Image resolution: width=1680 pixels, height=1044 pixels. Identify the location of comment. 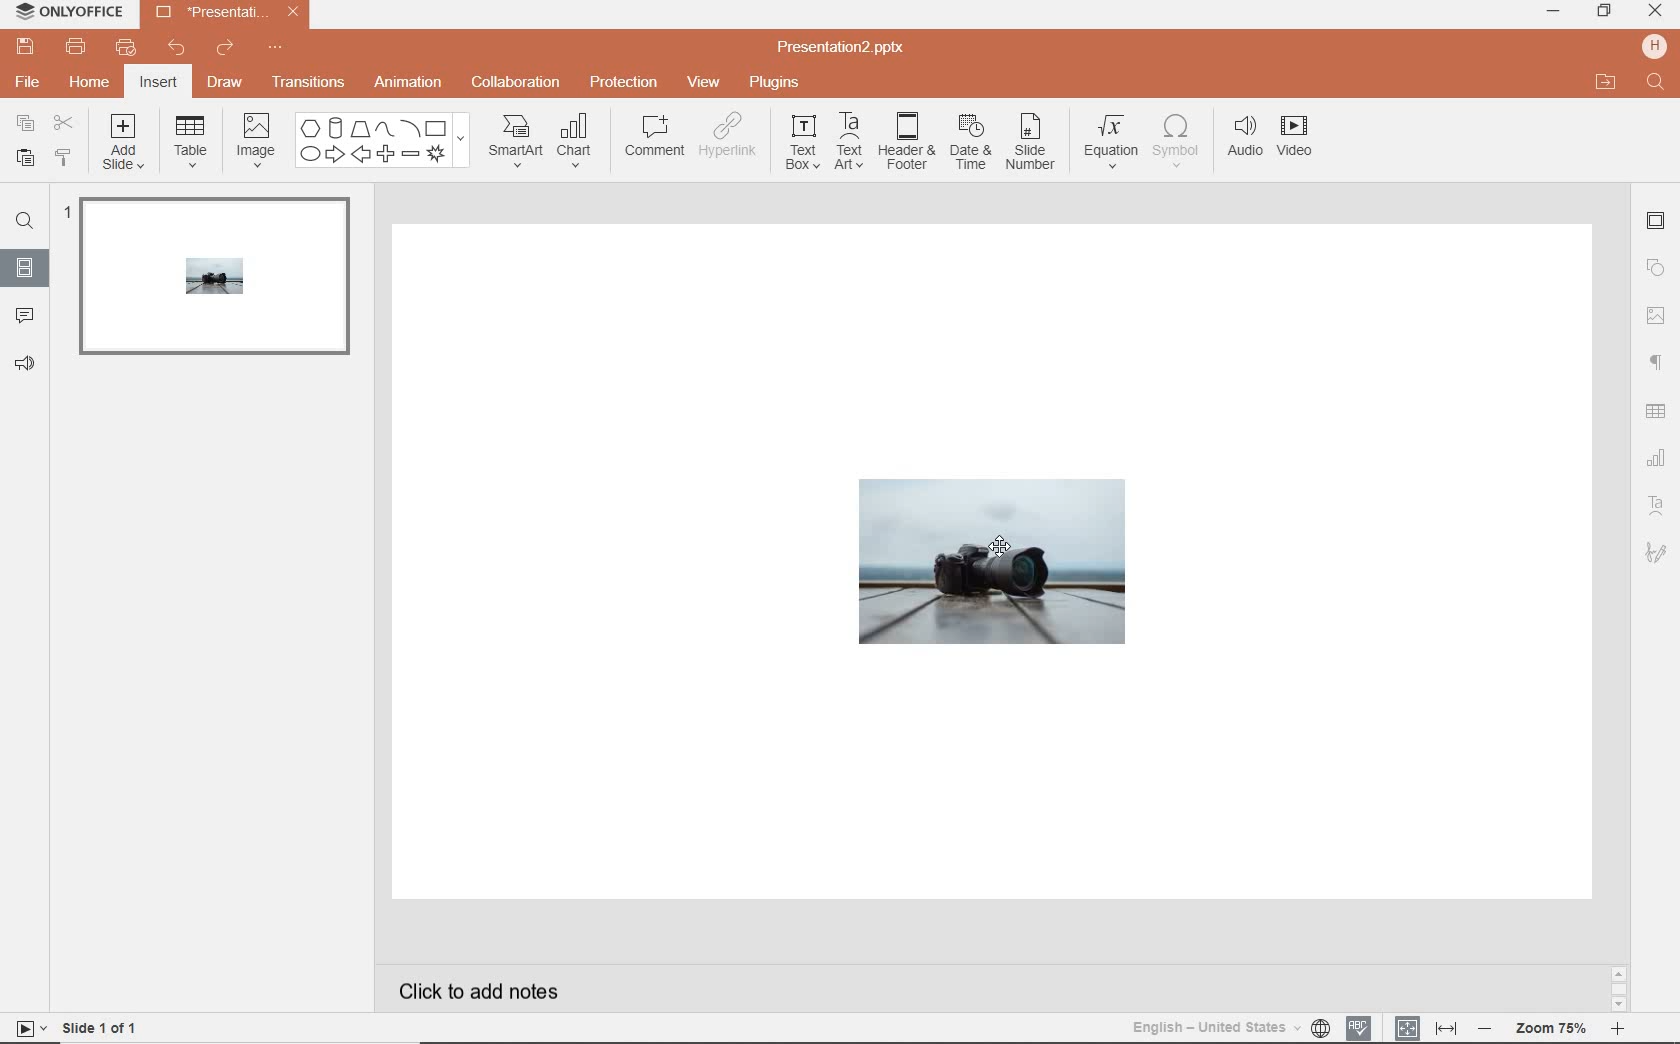
(655, 139).